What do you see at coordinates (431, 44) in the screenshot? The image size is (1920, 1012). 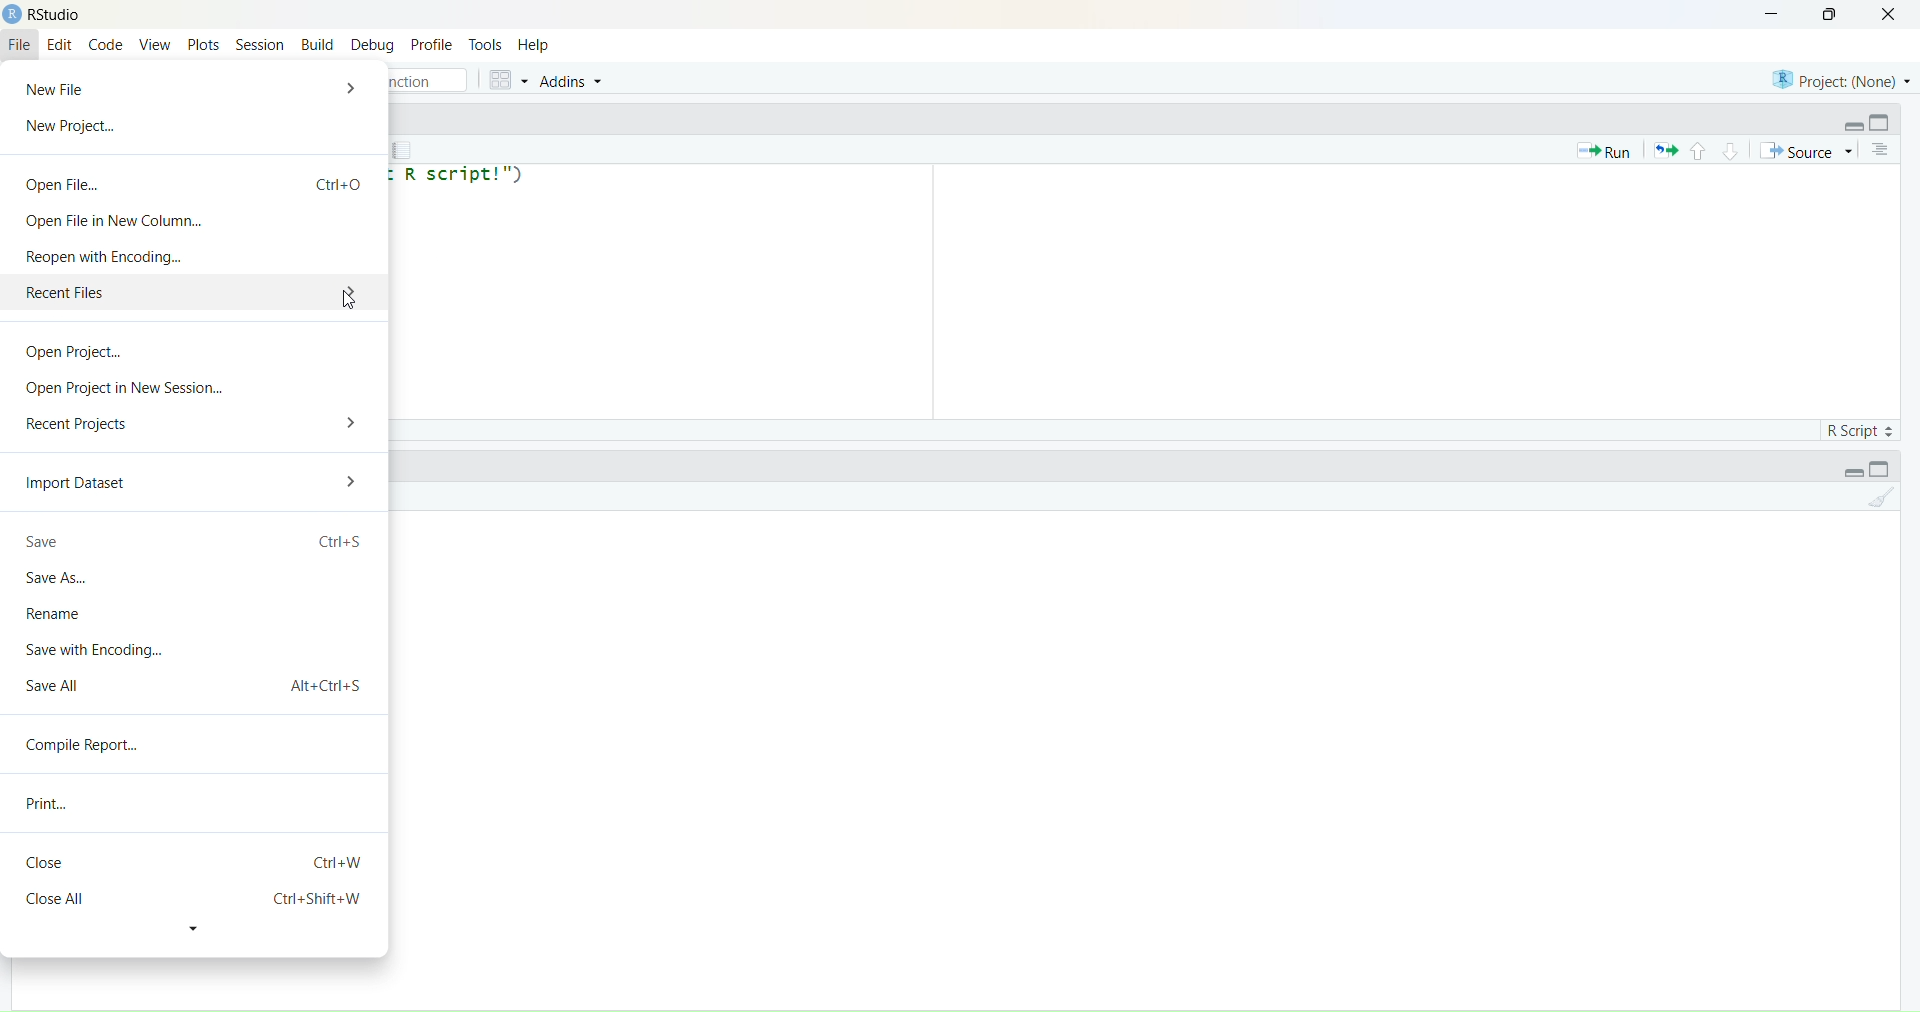 I see `Profile` at bounding box center [431, 44].